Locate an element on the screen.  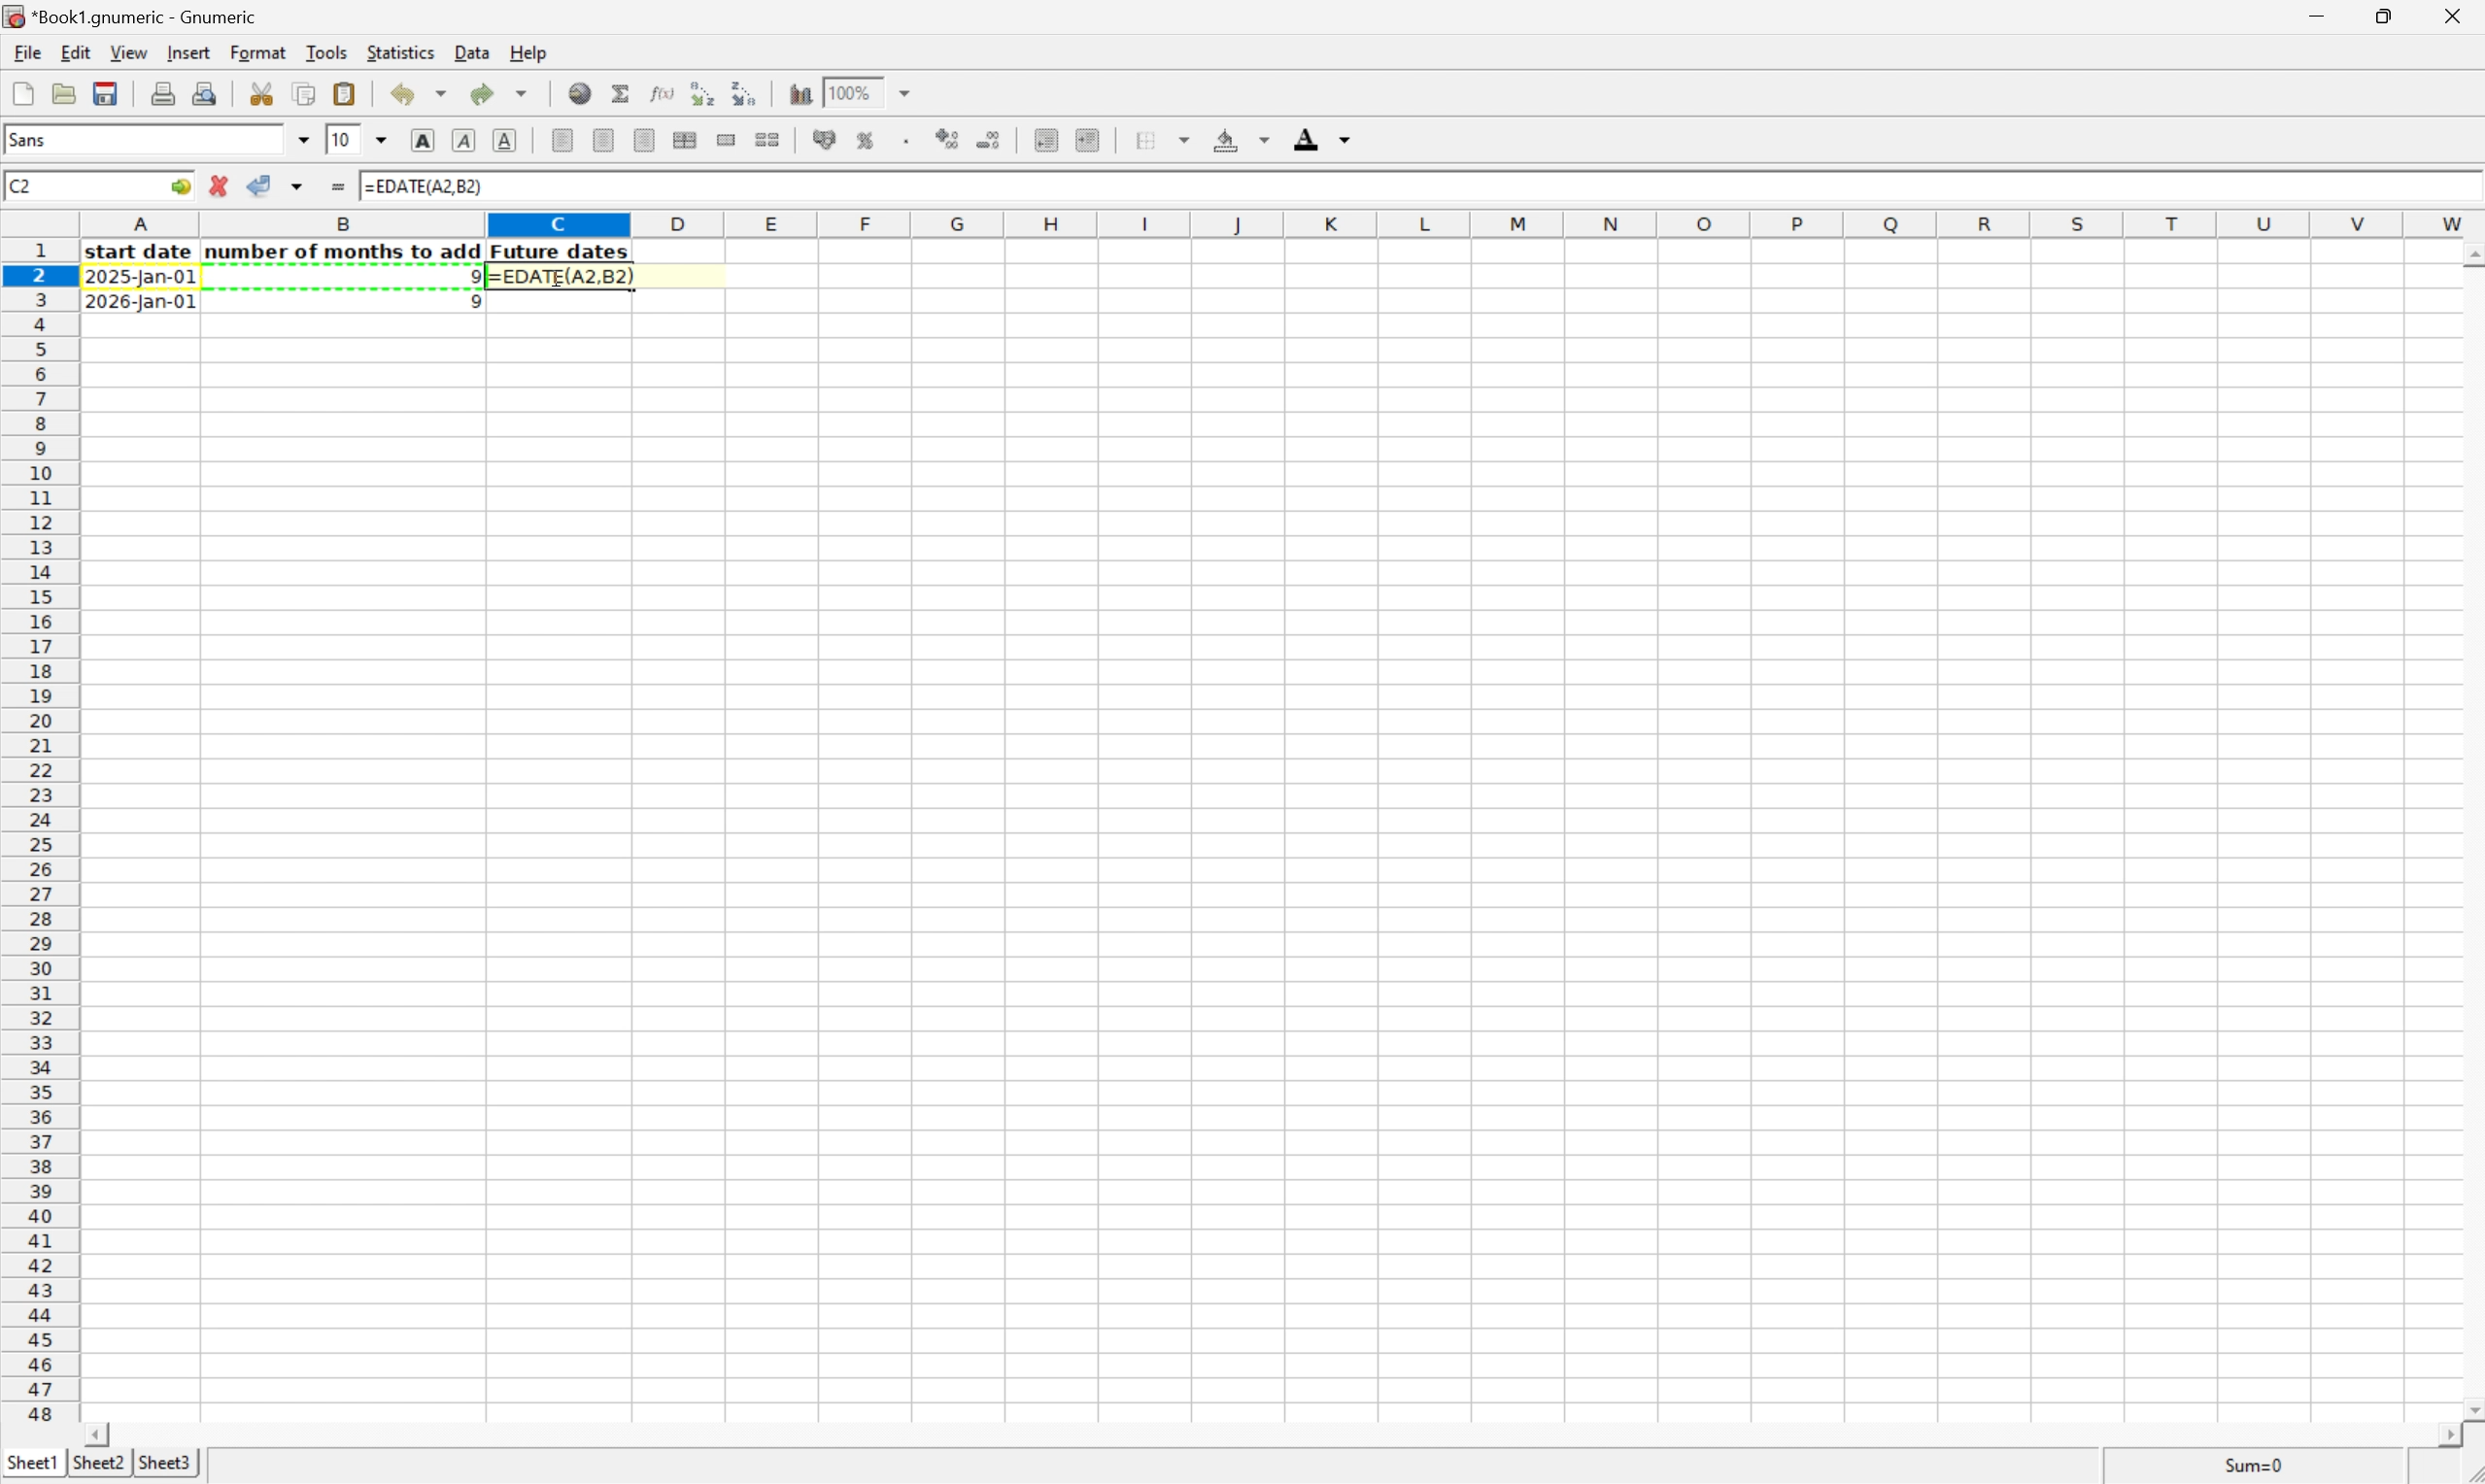
File is located at coordinates (28, 51).